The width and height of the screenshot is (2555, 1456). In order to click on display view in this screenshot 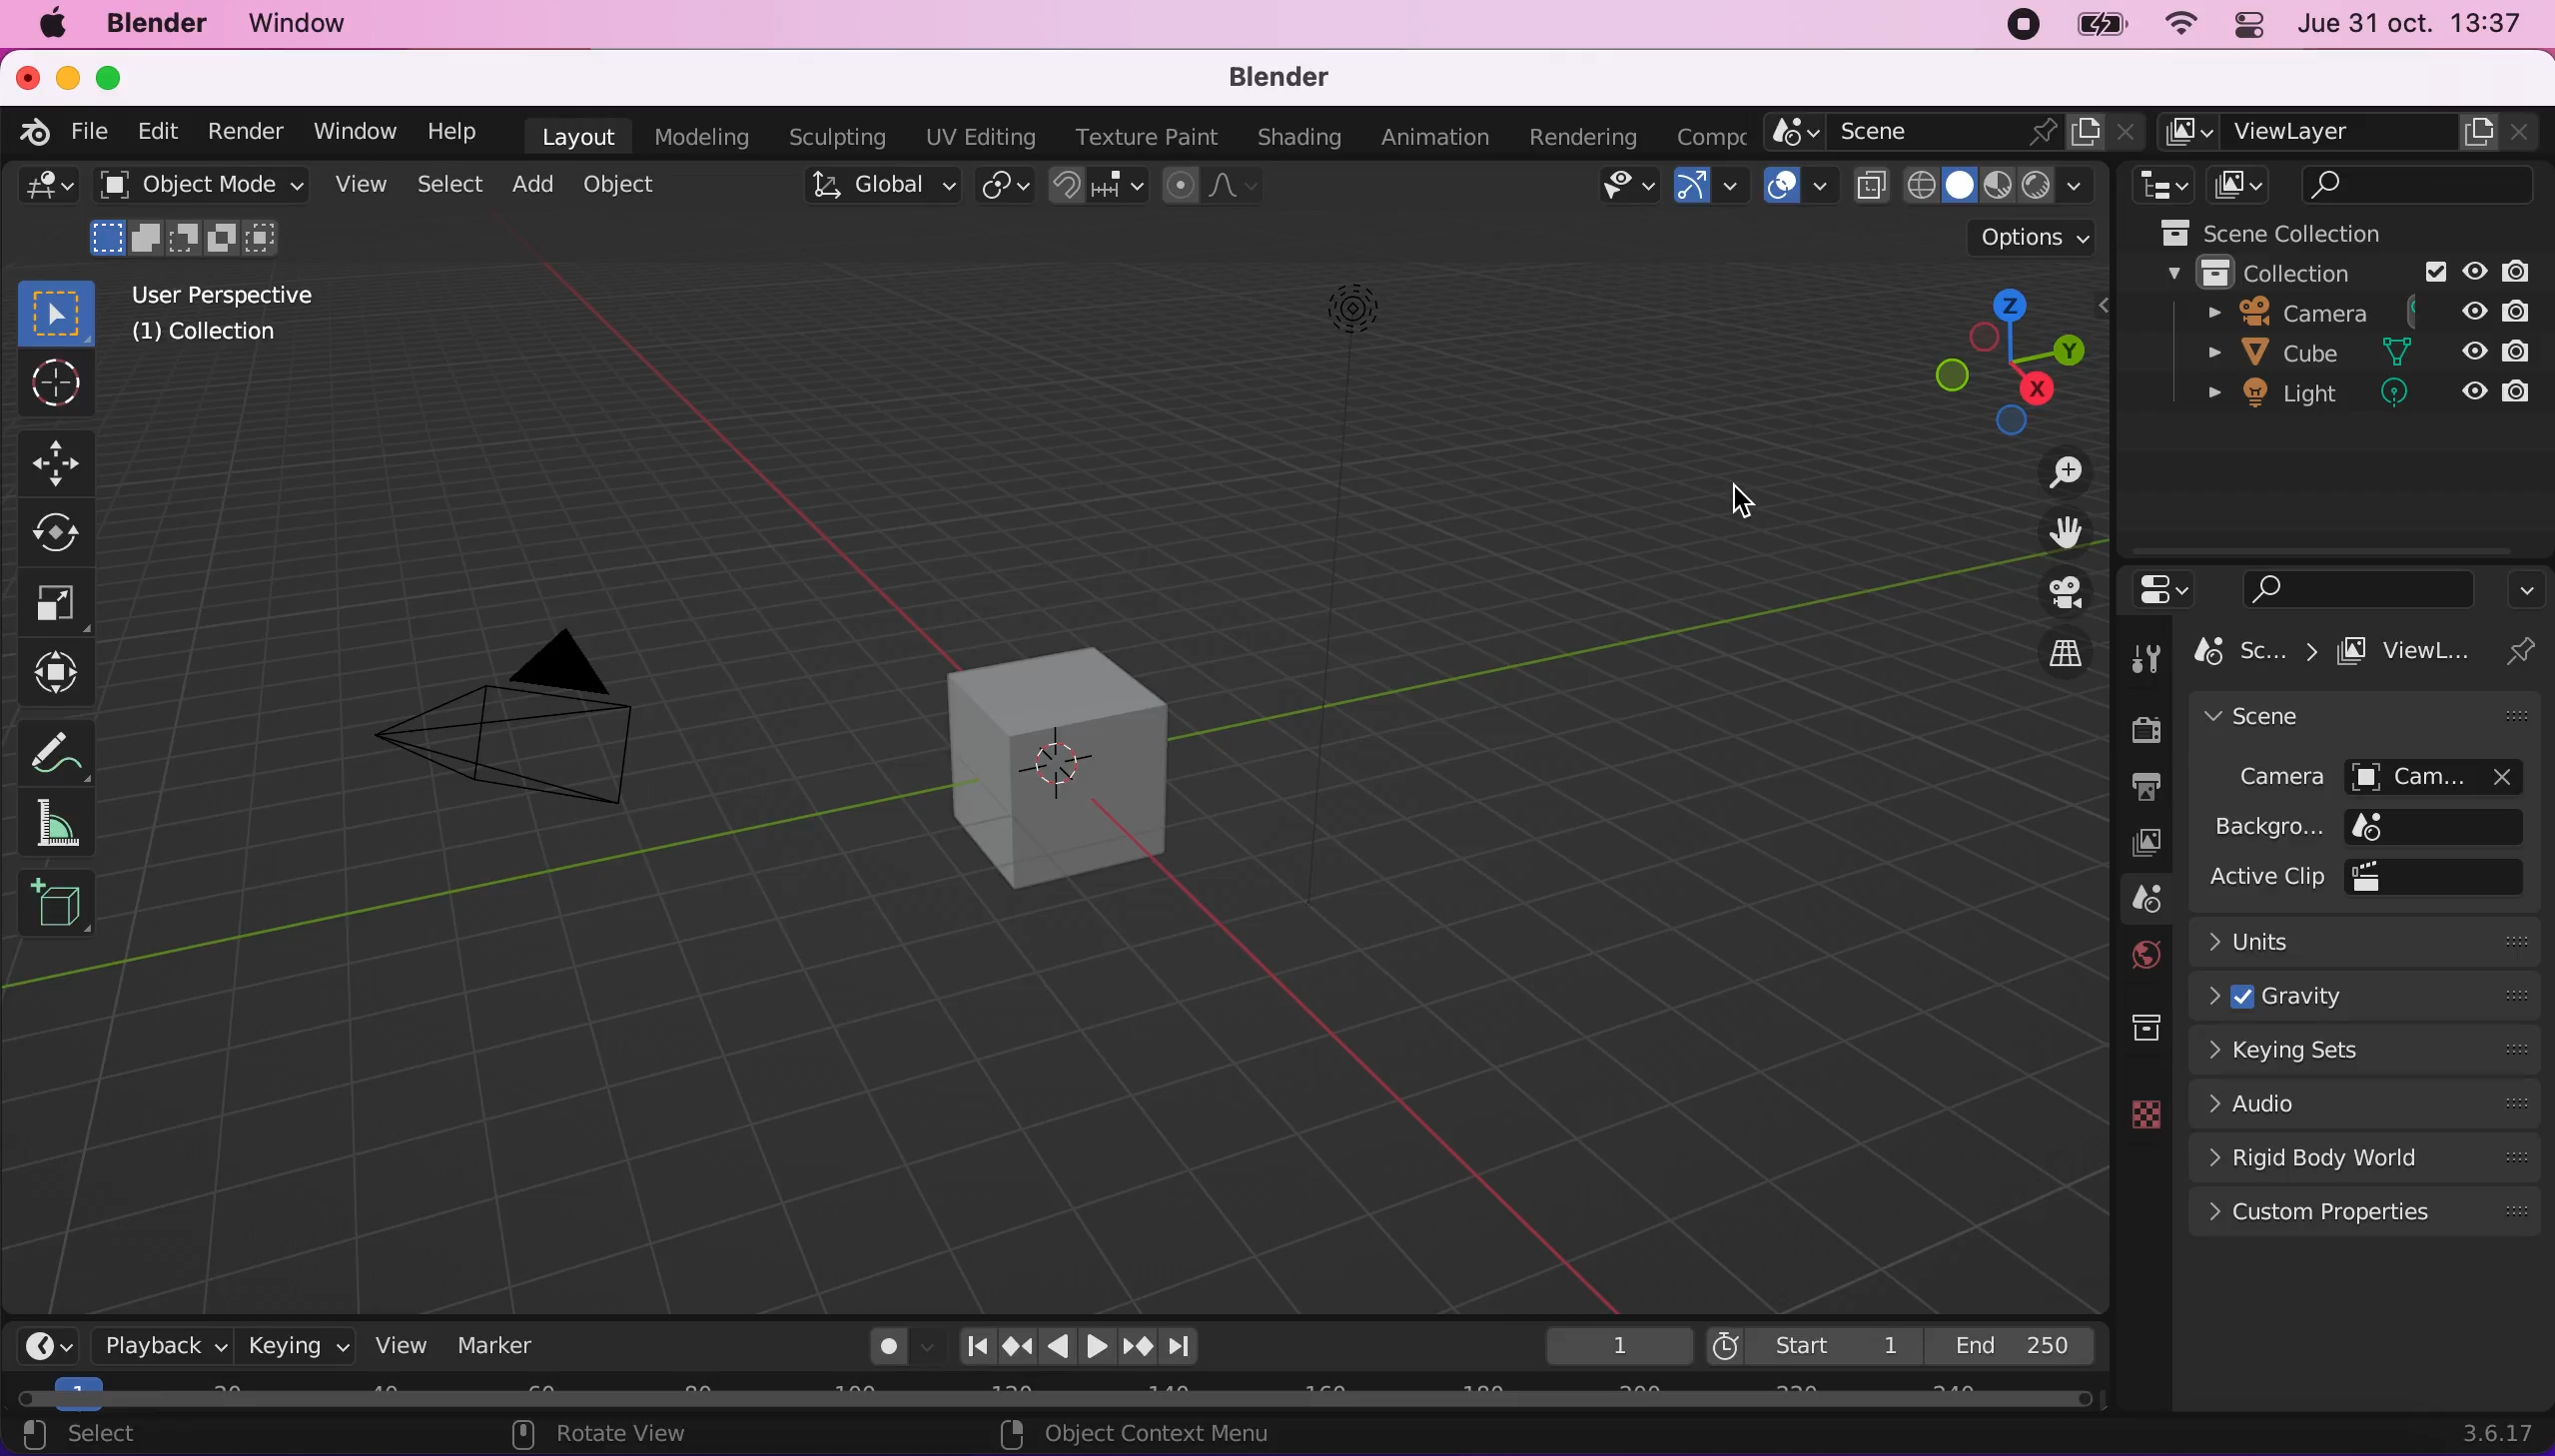, I will do `click(2247, 186)`.